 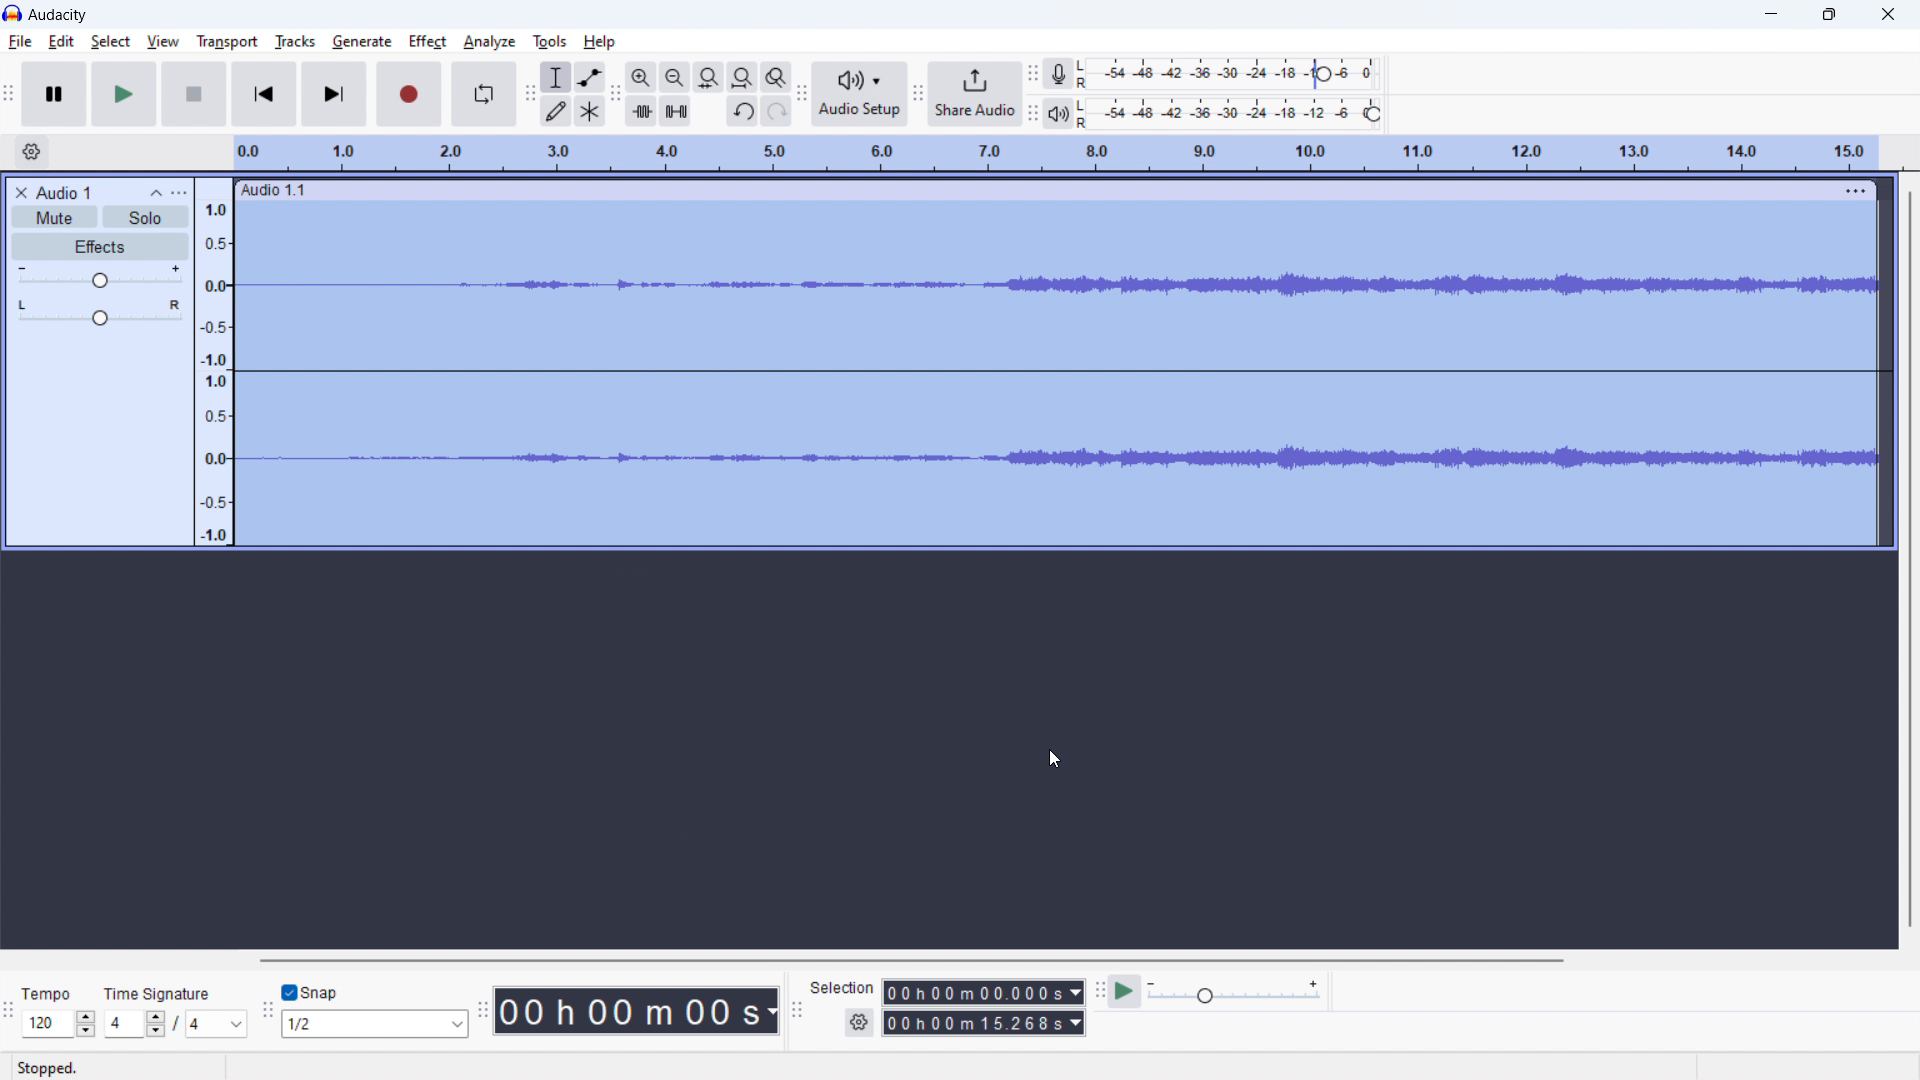 I want to click on timeline settings, so click(x=32, y=151).